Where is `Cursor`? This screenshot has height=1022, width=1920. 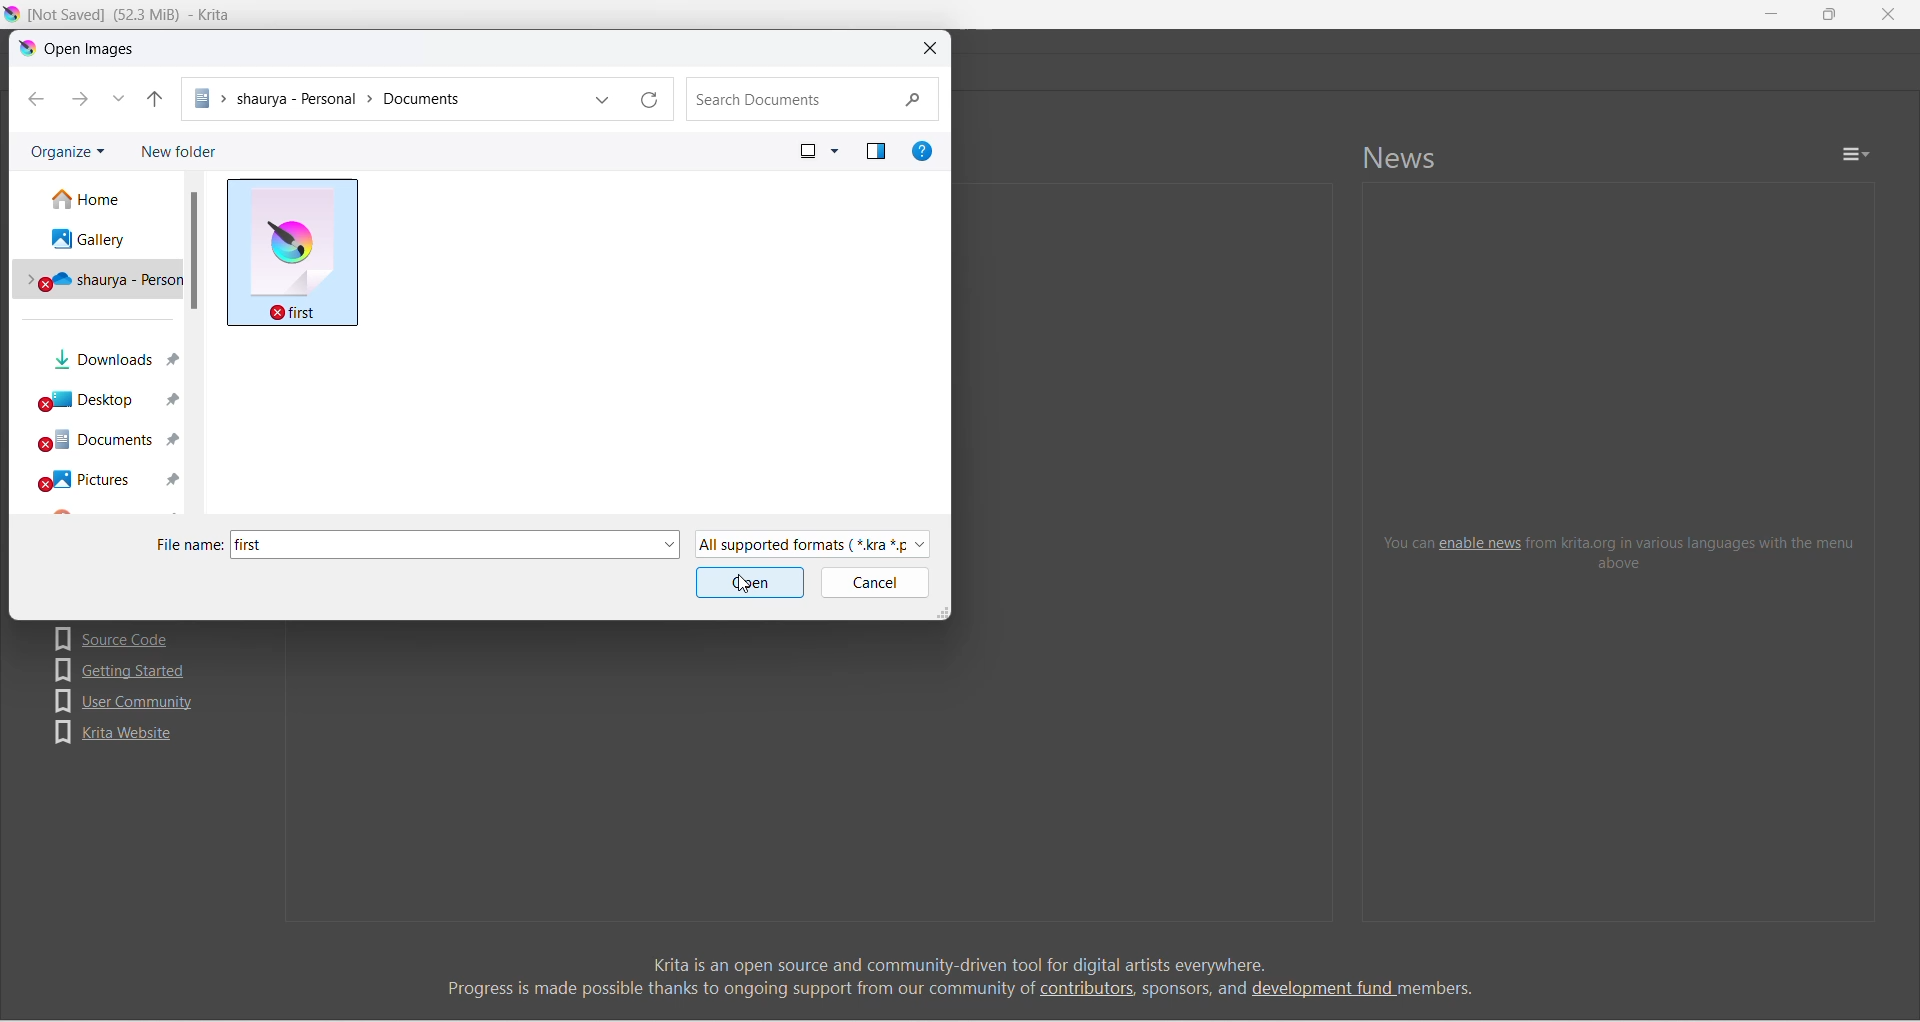
Cursor is located at coordinates (744, 583).